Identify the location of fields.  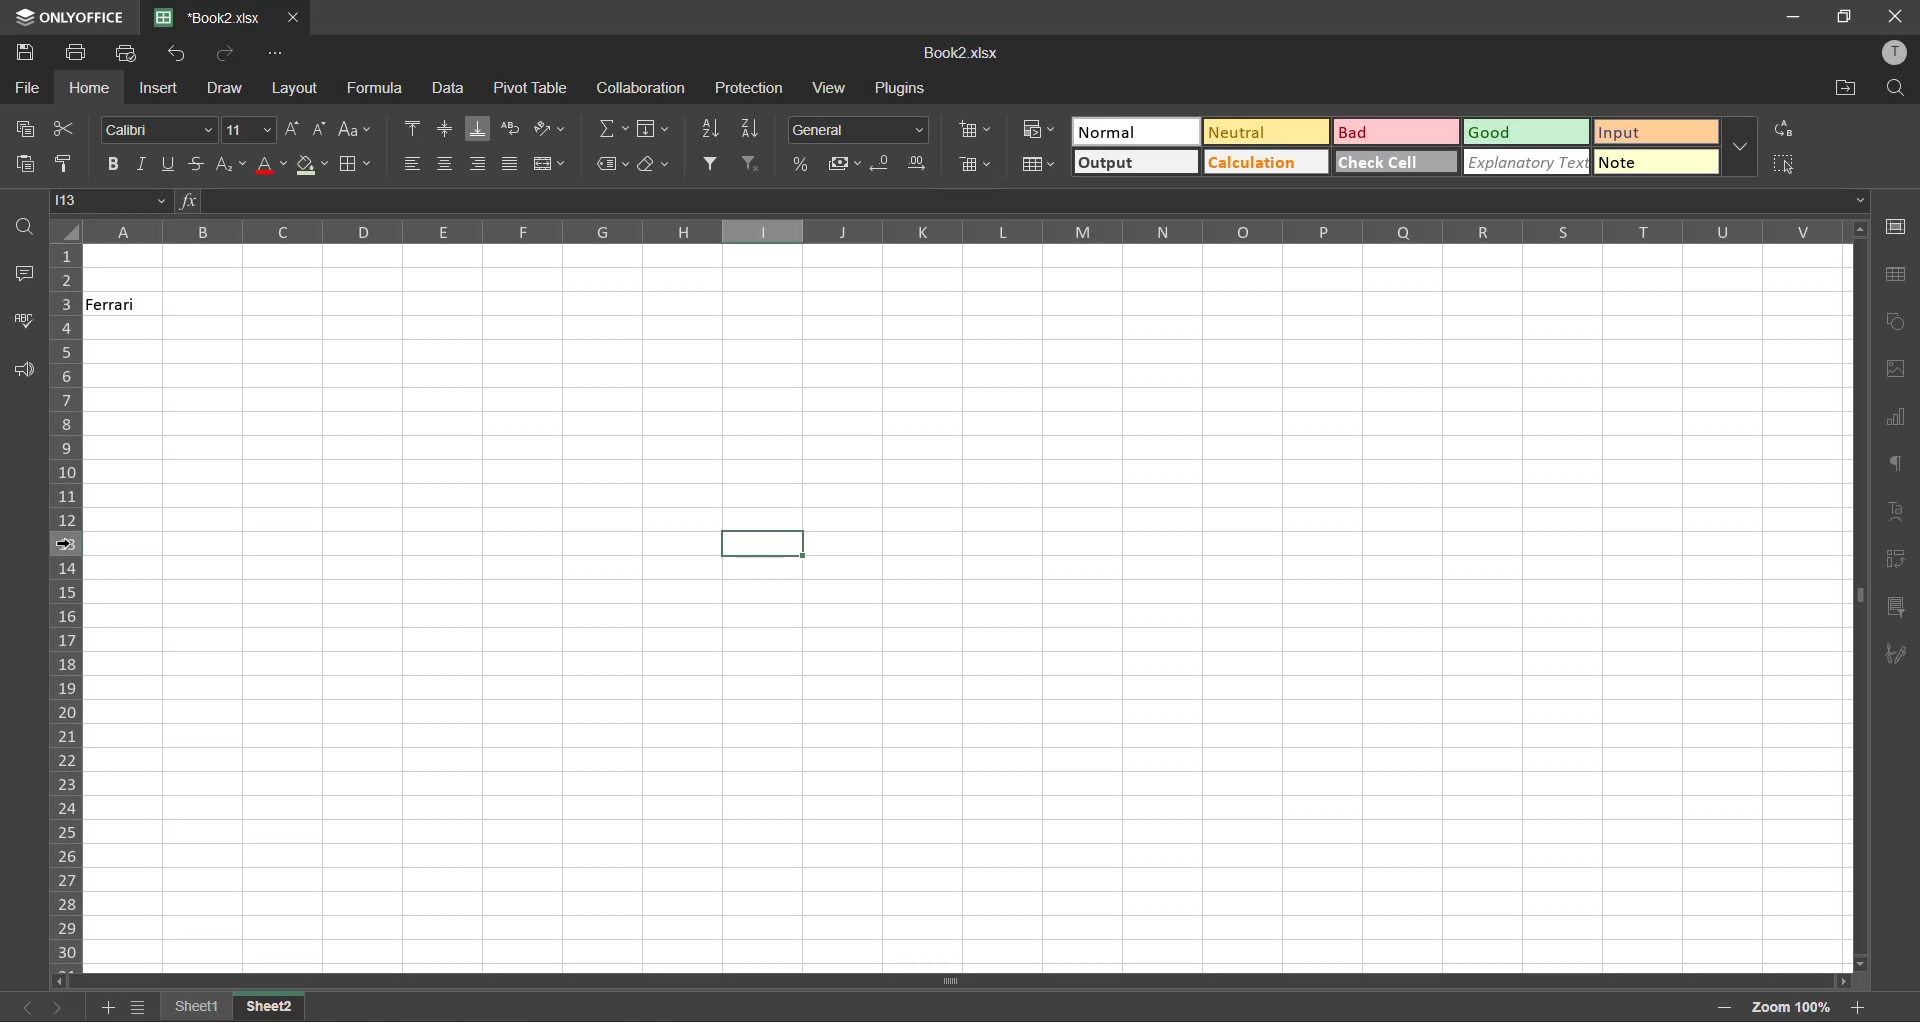
(653, 131).